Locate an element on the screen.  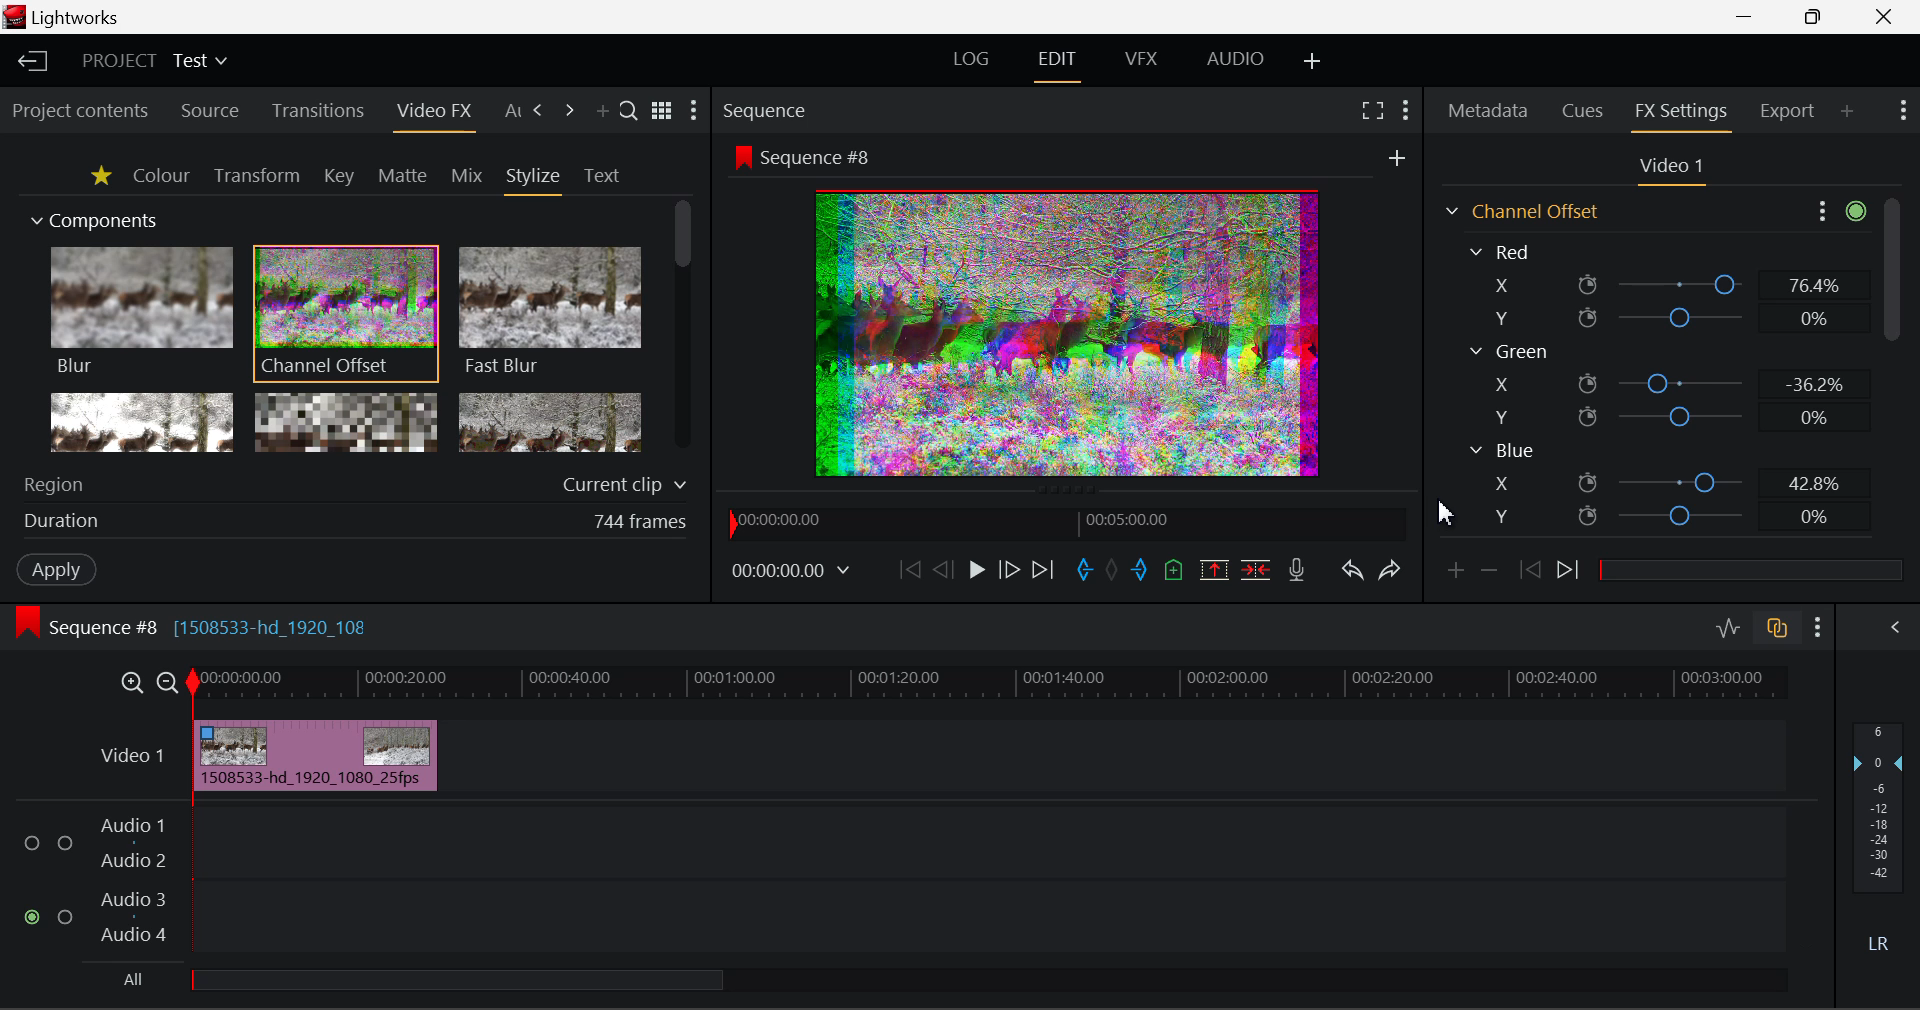
Channel Offset is located at coordinates (346, 315).